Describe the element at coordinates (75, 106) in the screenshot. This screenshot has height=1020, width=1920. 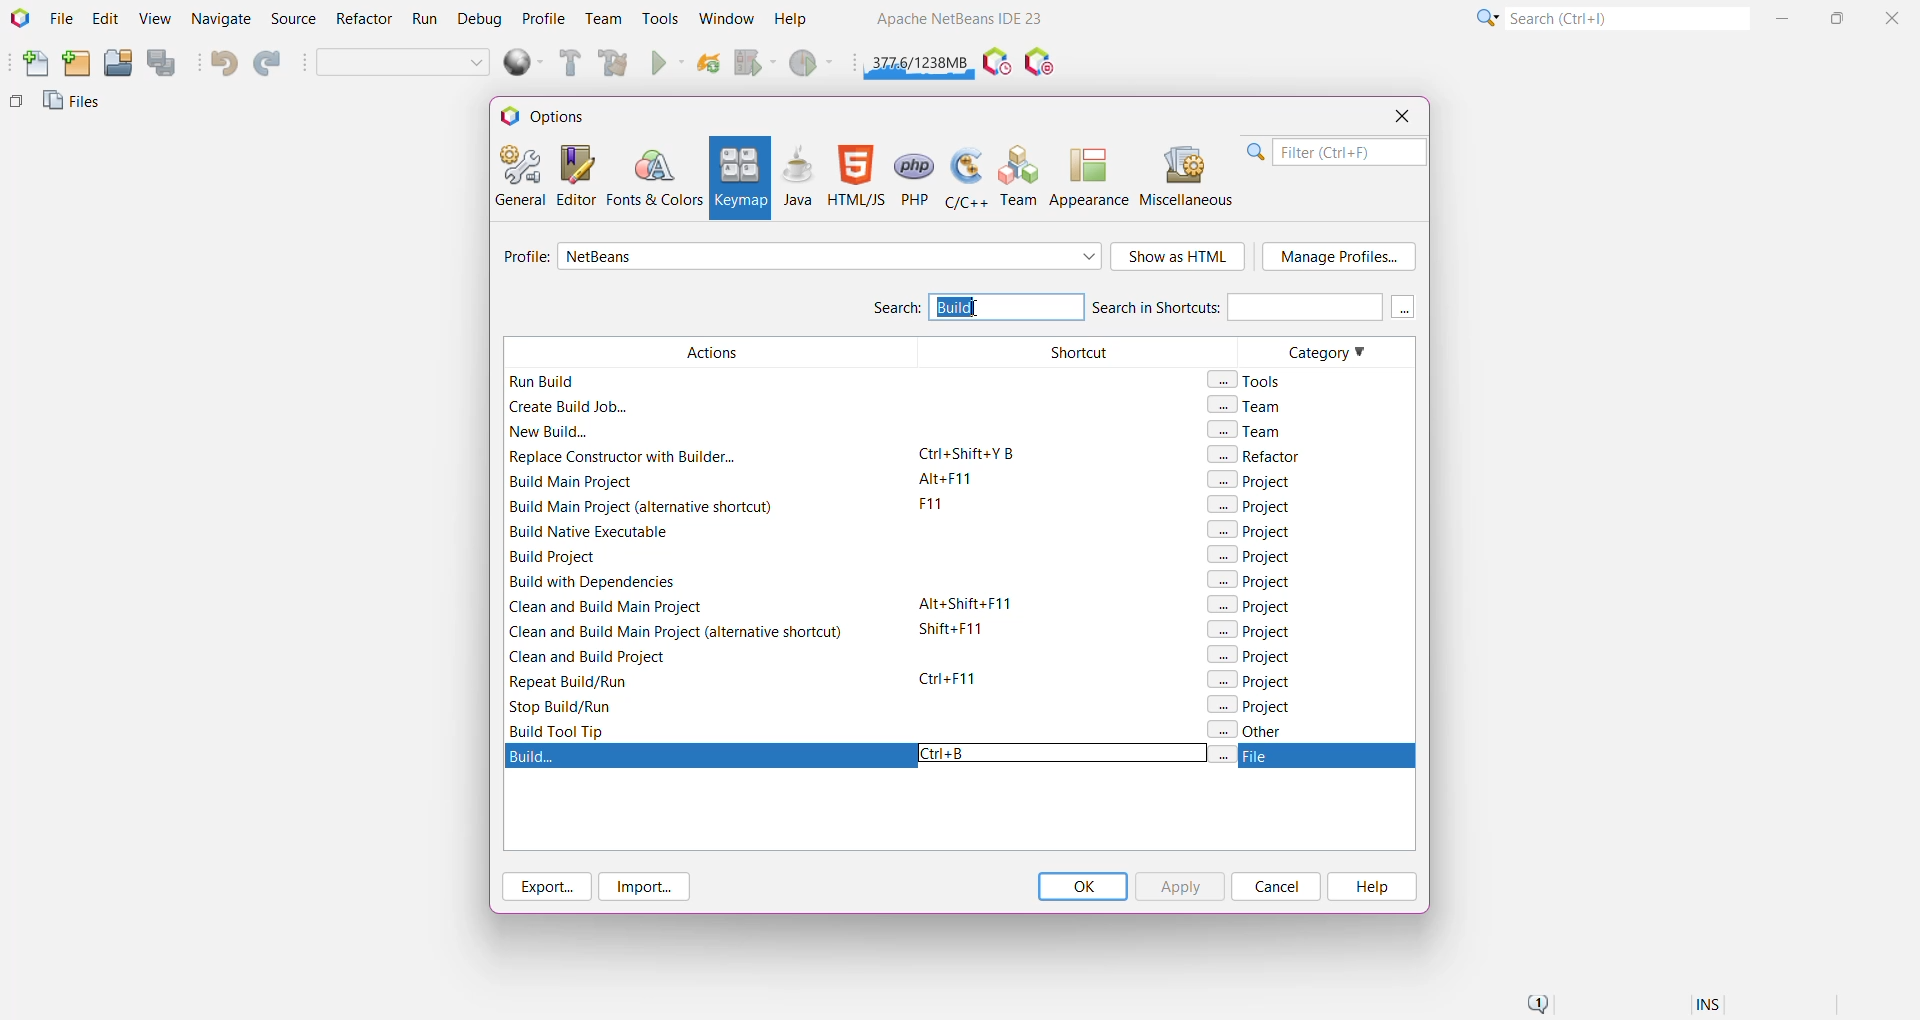
I see `Files` at that location.